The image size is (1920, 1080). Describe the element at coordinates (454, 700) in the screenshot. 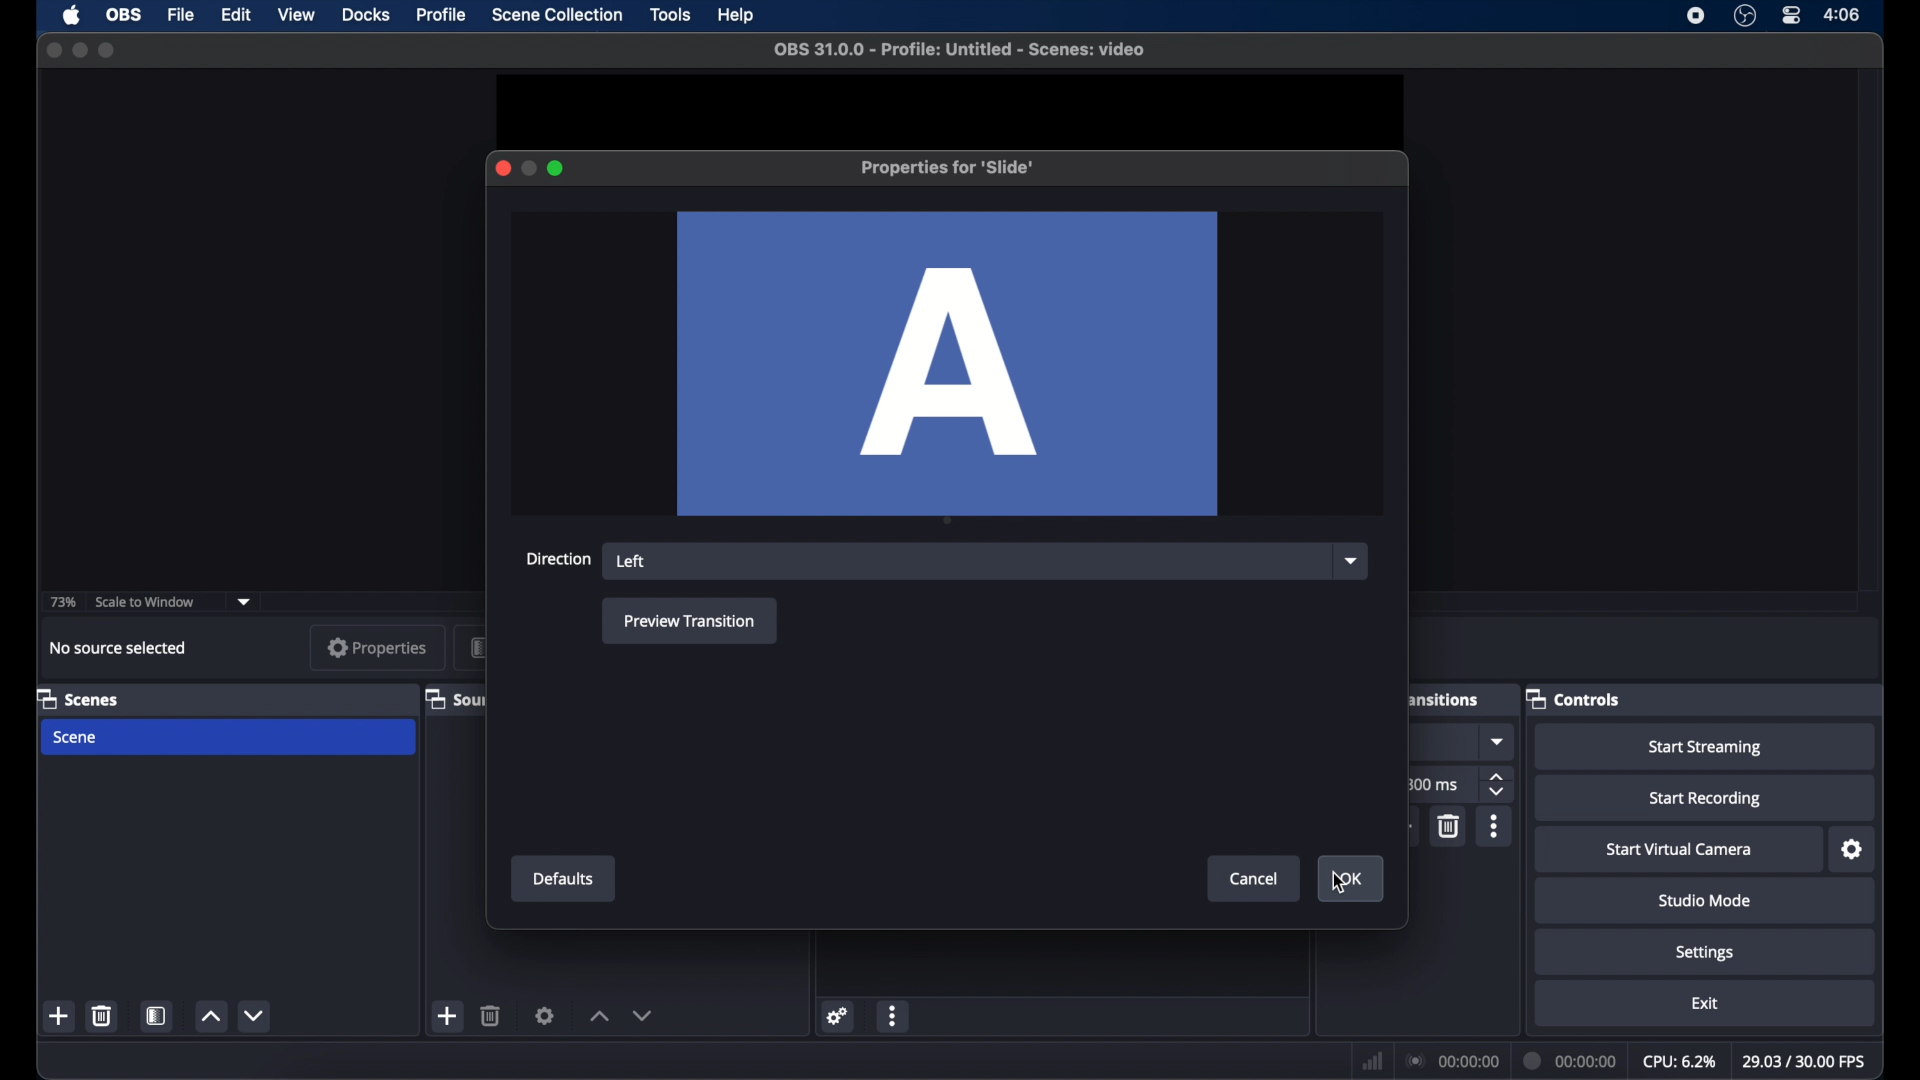

I see `sources` at that location.